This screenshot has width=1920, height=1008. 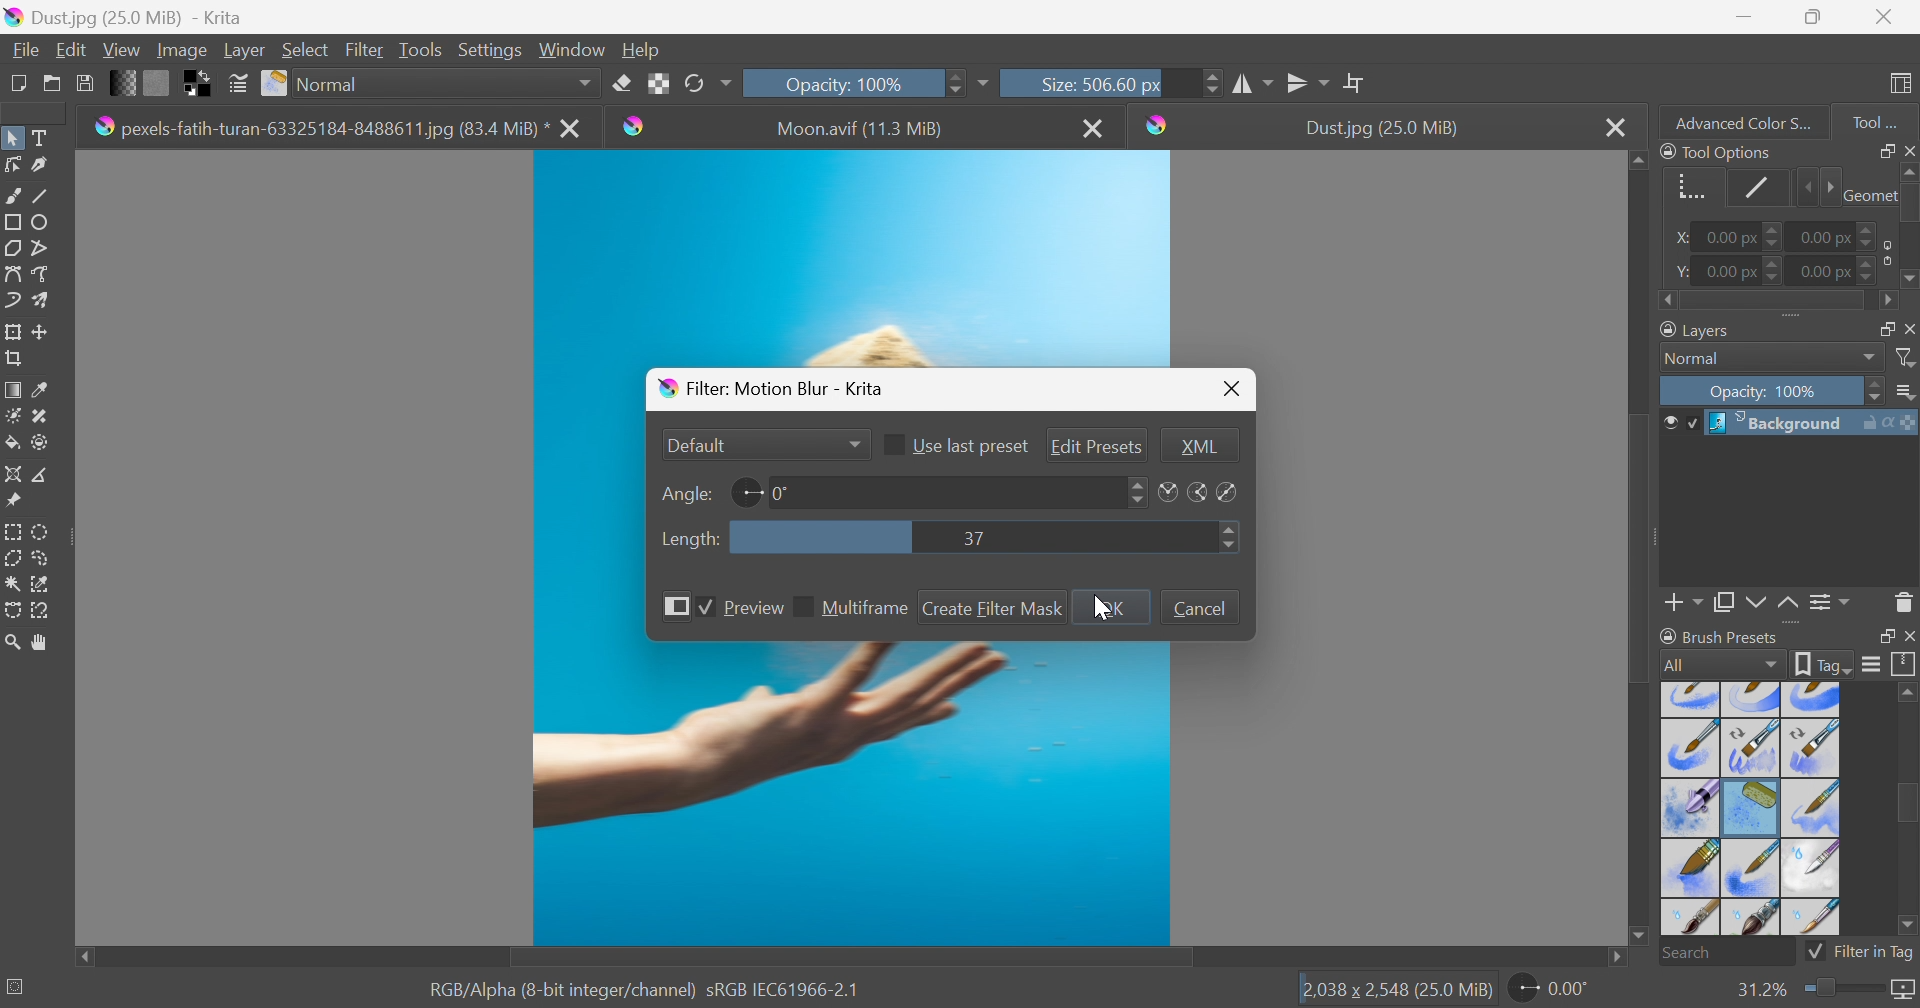 What do you see at coordinates (1869, 274) in the screenshot?
I see `Slider` at bounding box center [1869, 274].